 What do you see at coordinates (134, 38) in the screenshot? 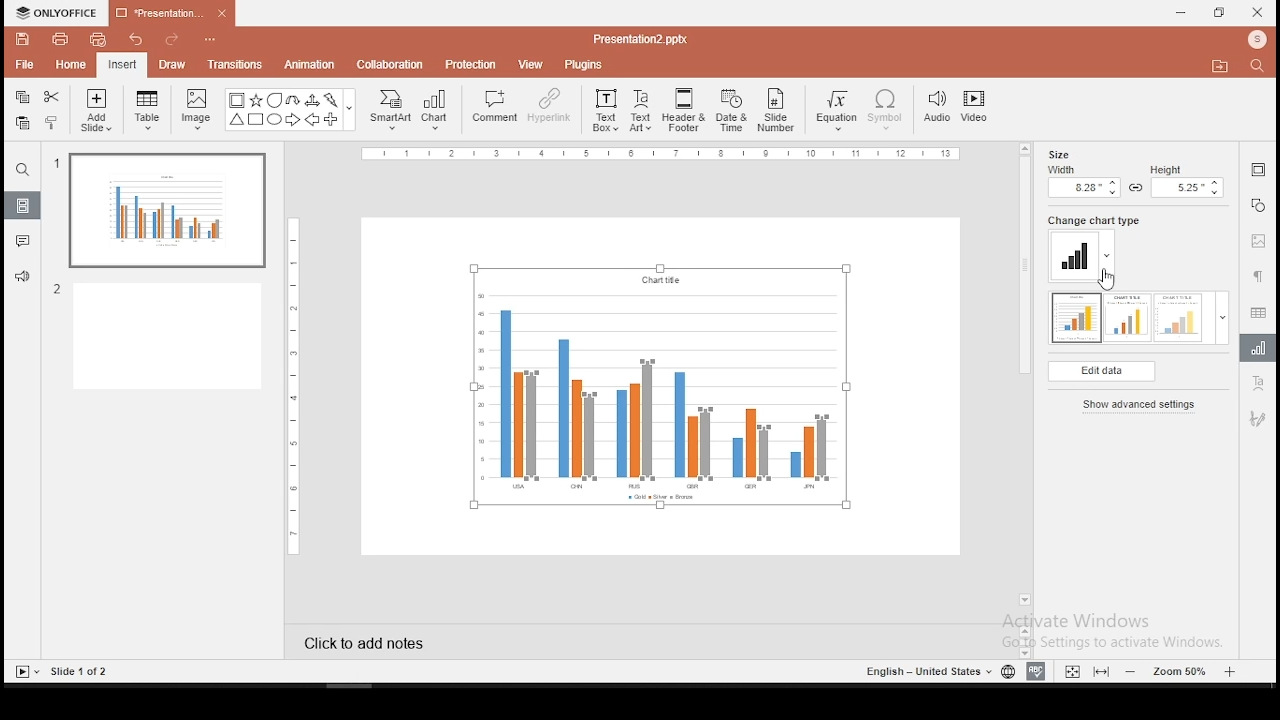
I see `undo` at bounding box center [134, 38].